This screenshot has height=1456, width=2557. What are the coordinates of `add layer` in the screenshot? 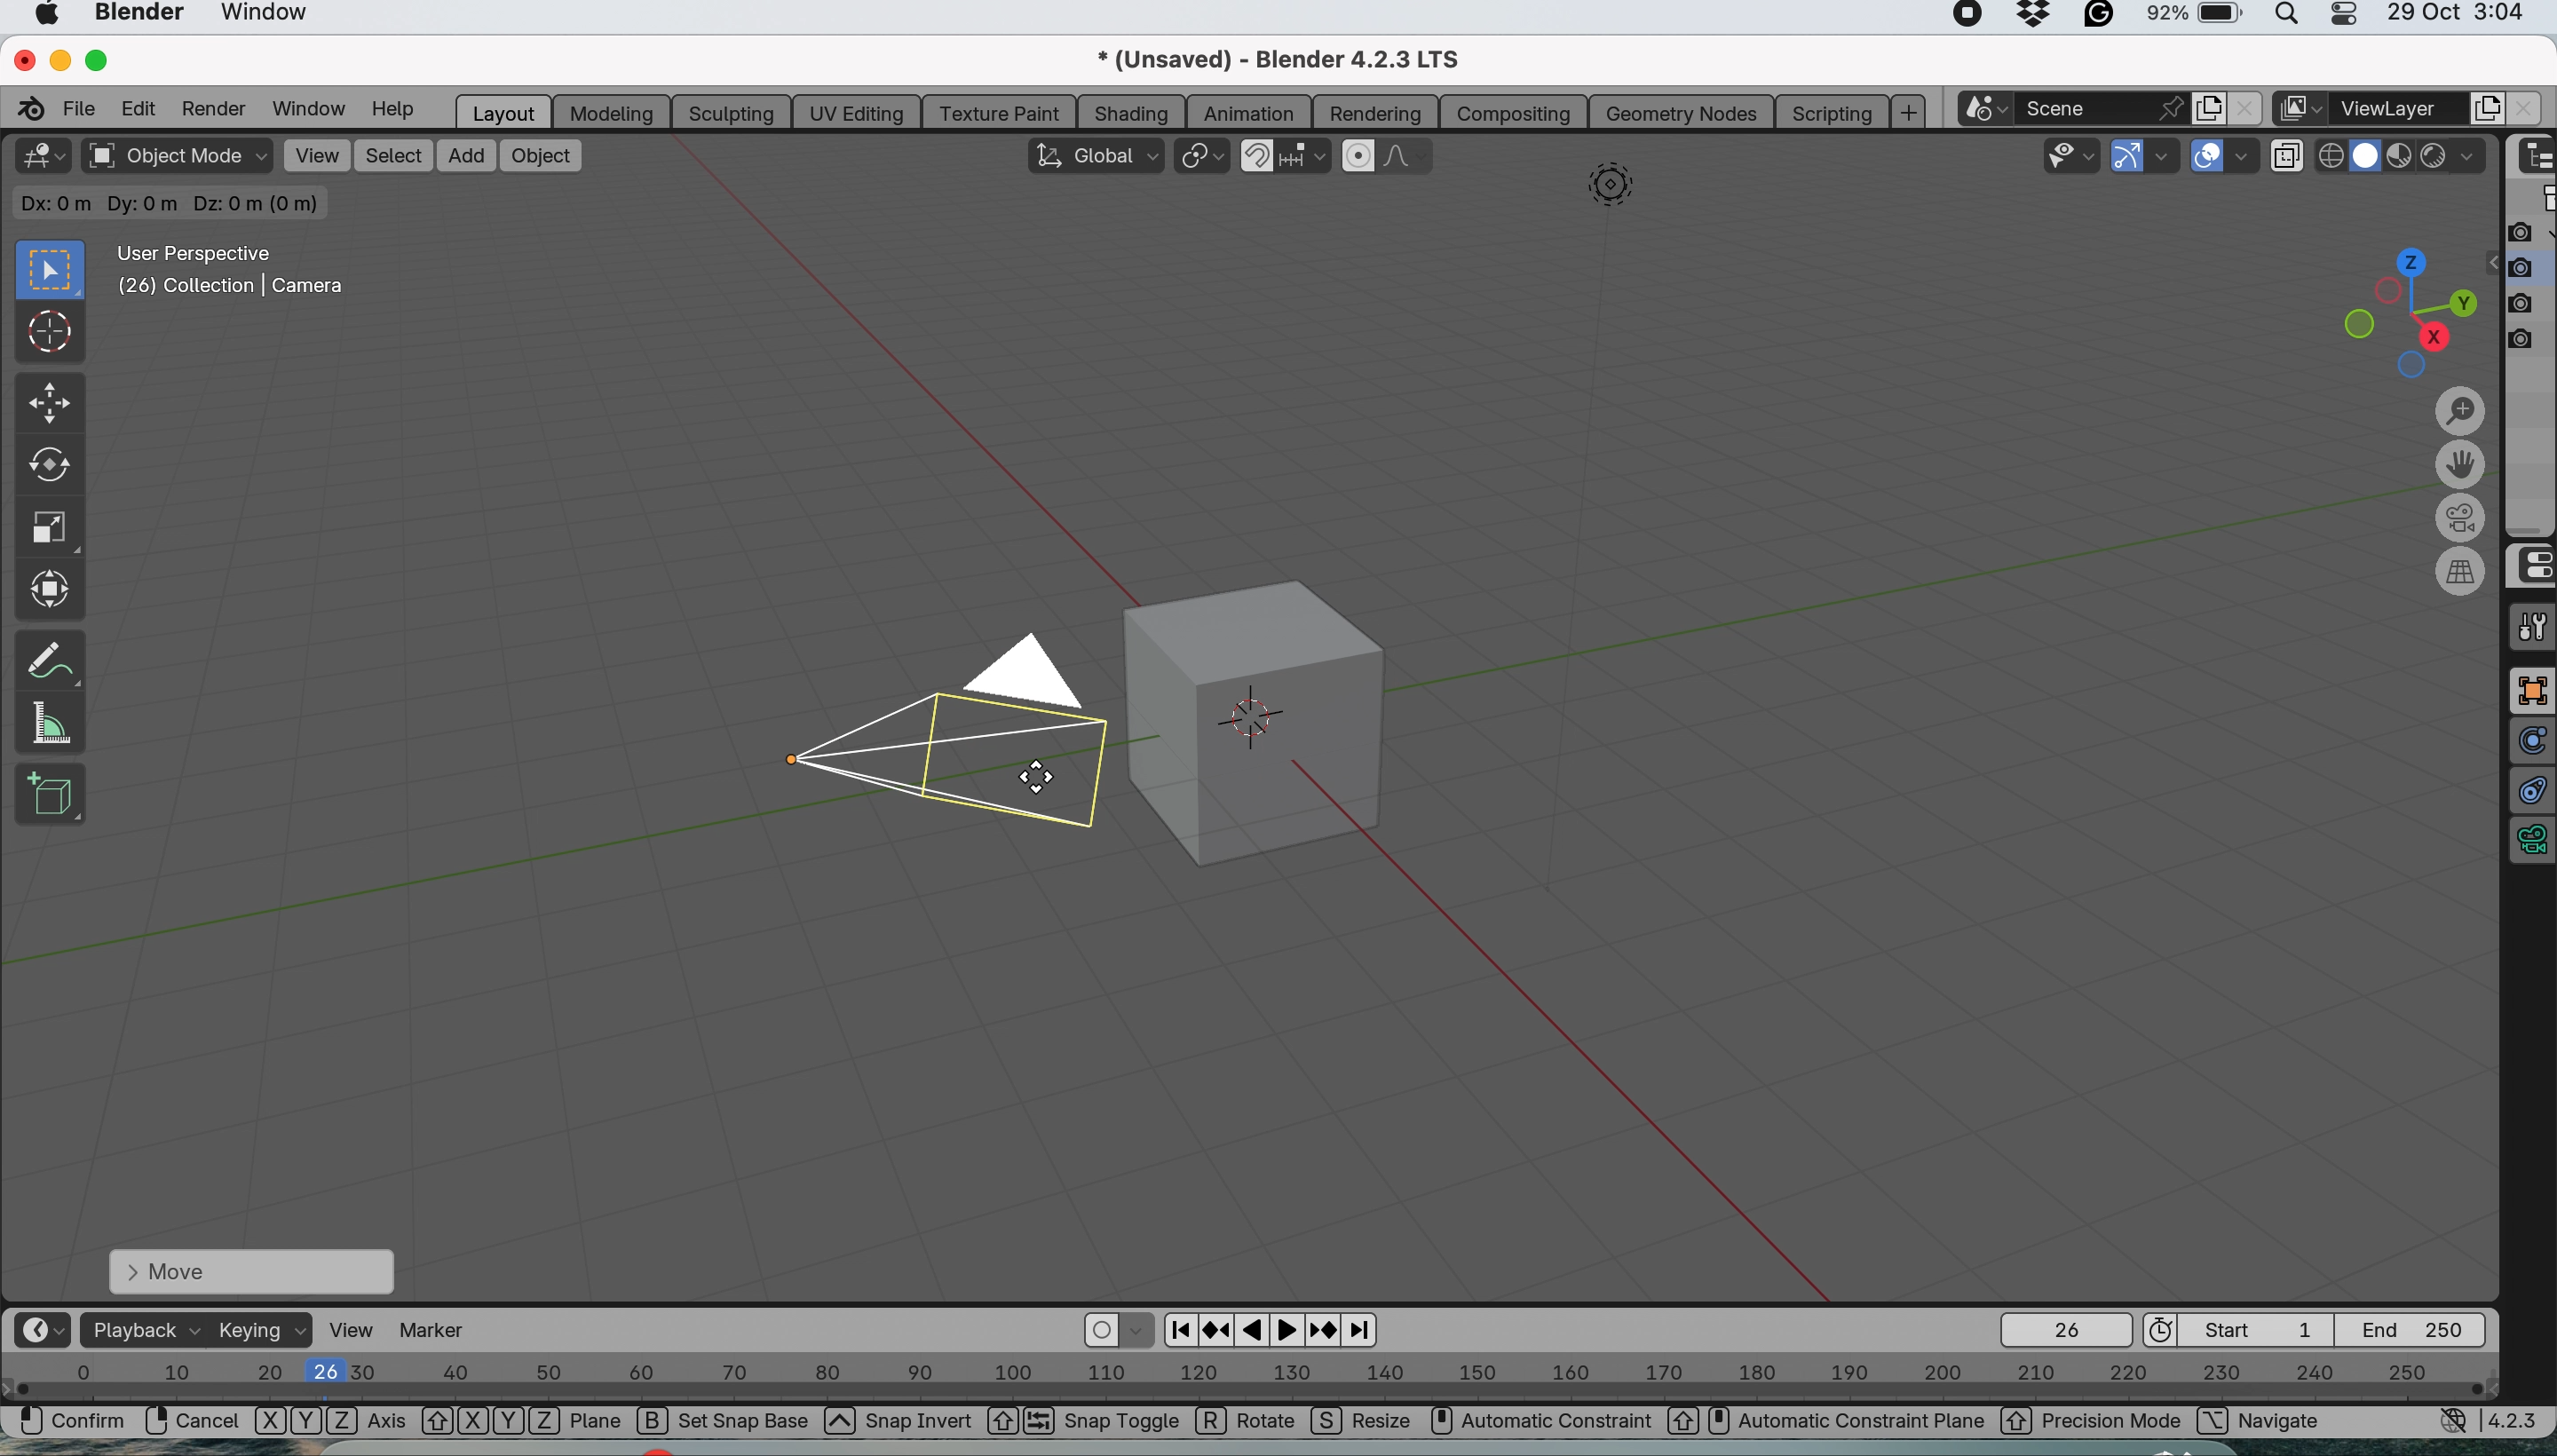 It's located at (2488, 108).